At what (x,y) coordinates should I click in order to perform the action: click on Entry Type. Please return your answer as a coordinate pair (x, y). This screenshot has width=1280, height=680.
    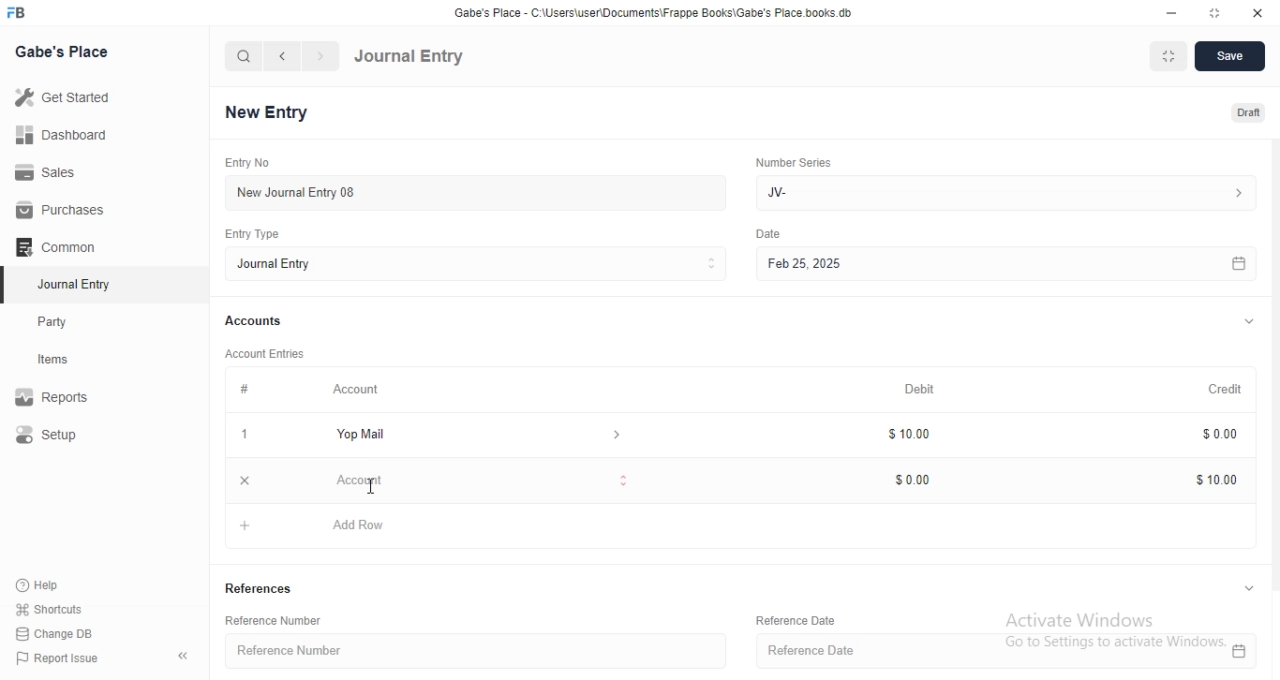
    Looking at the image, I should click on (250, 234).